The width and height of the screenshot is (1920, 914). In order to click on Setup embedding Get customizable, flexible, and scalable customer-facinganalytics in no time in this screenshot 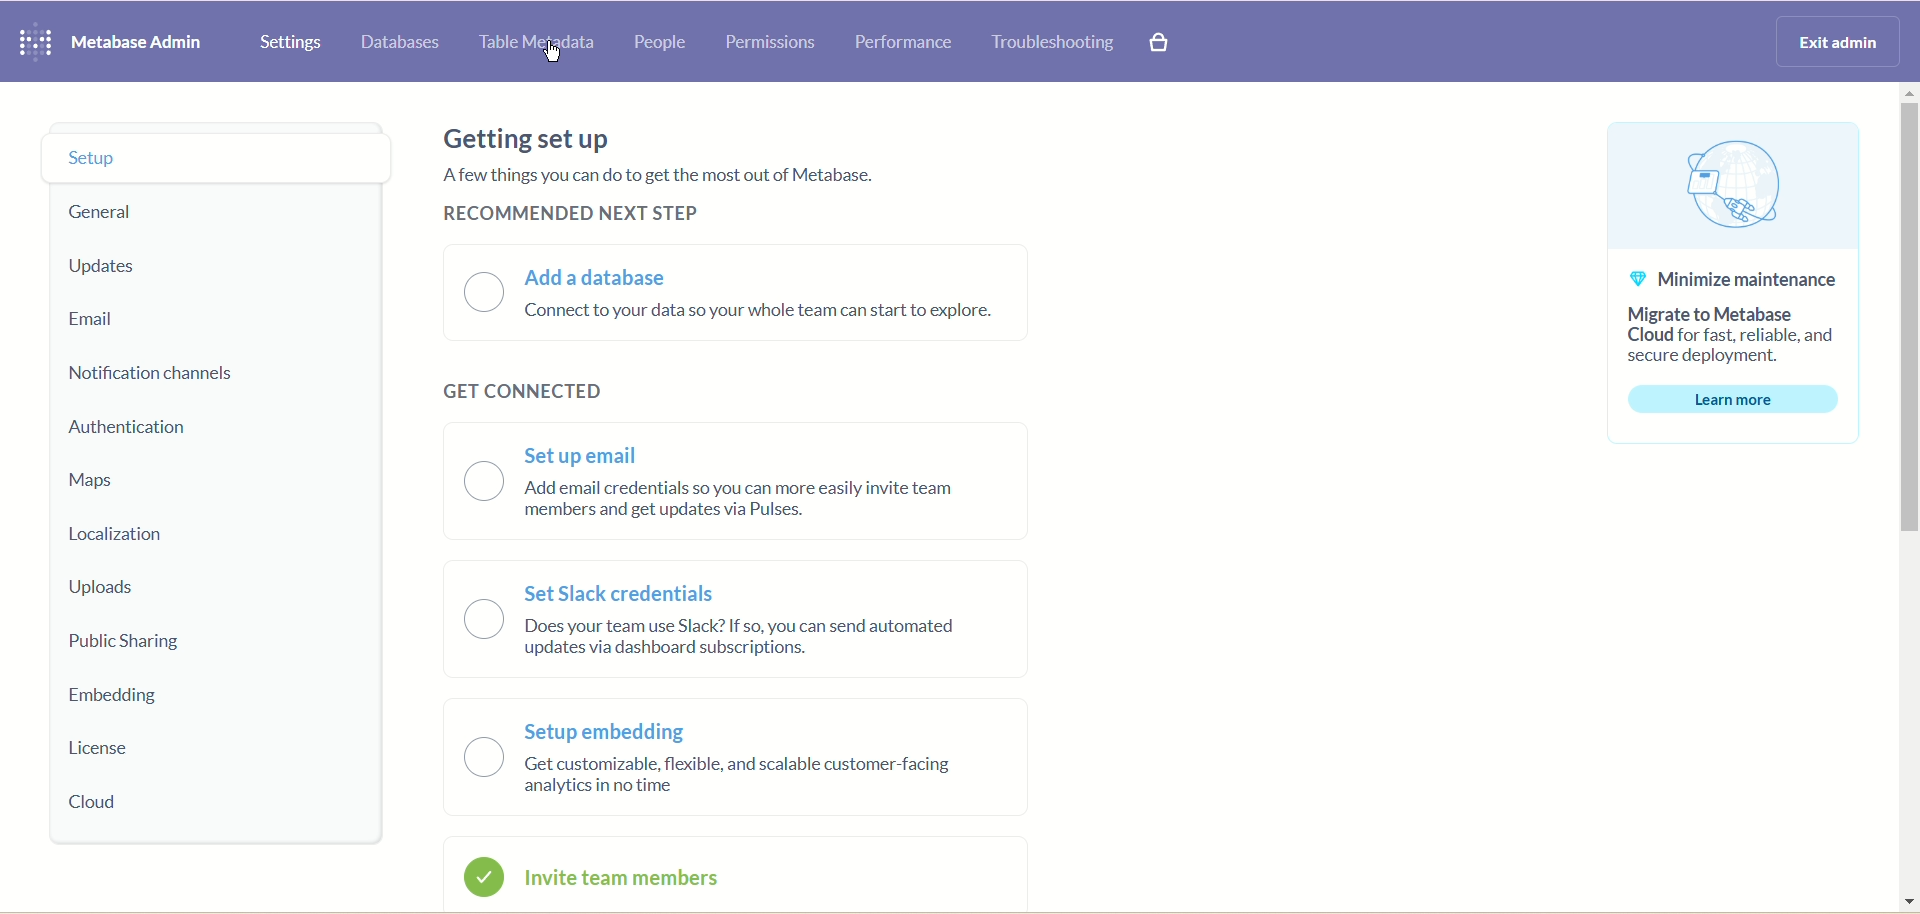, I will do `click(735, 760)`.